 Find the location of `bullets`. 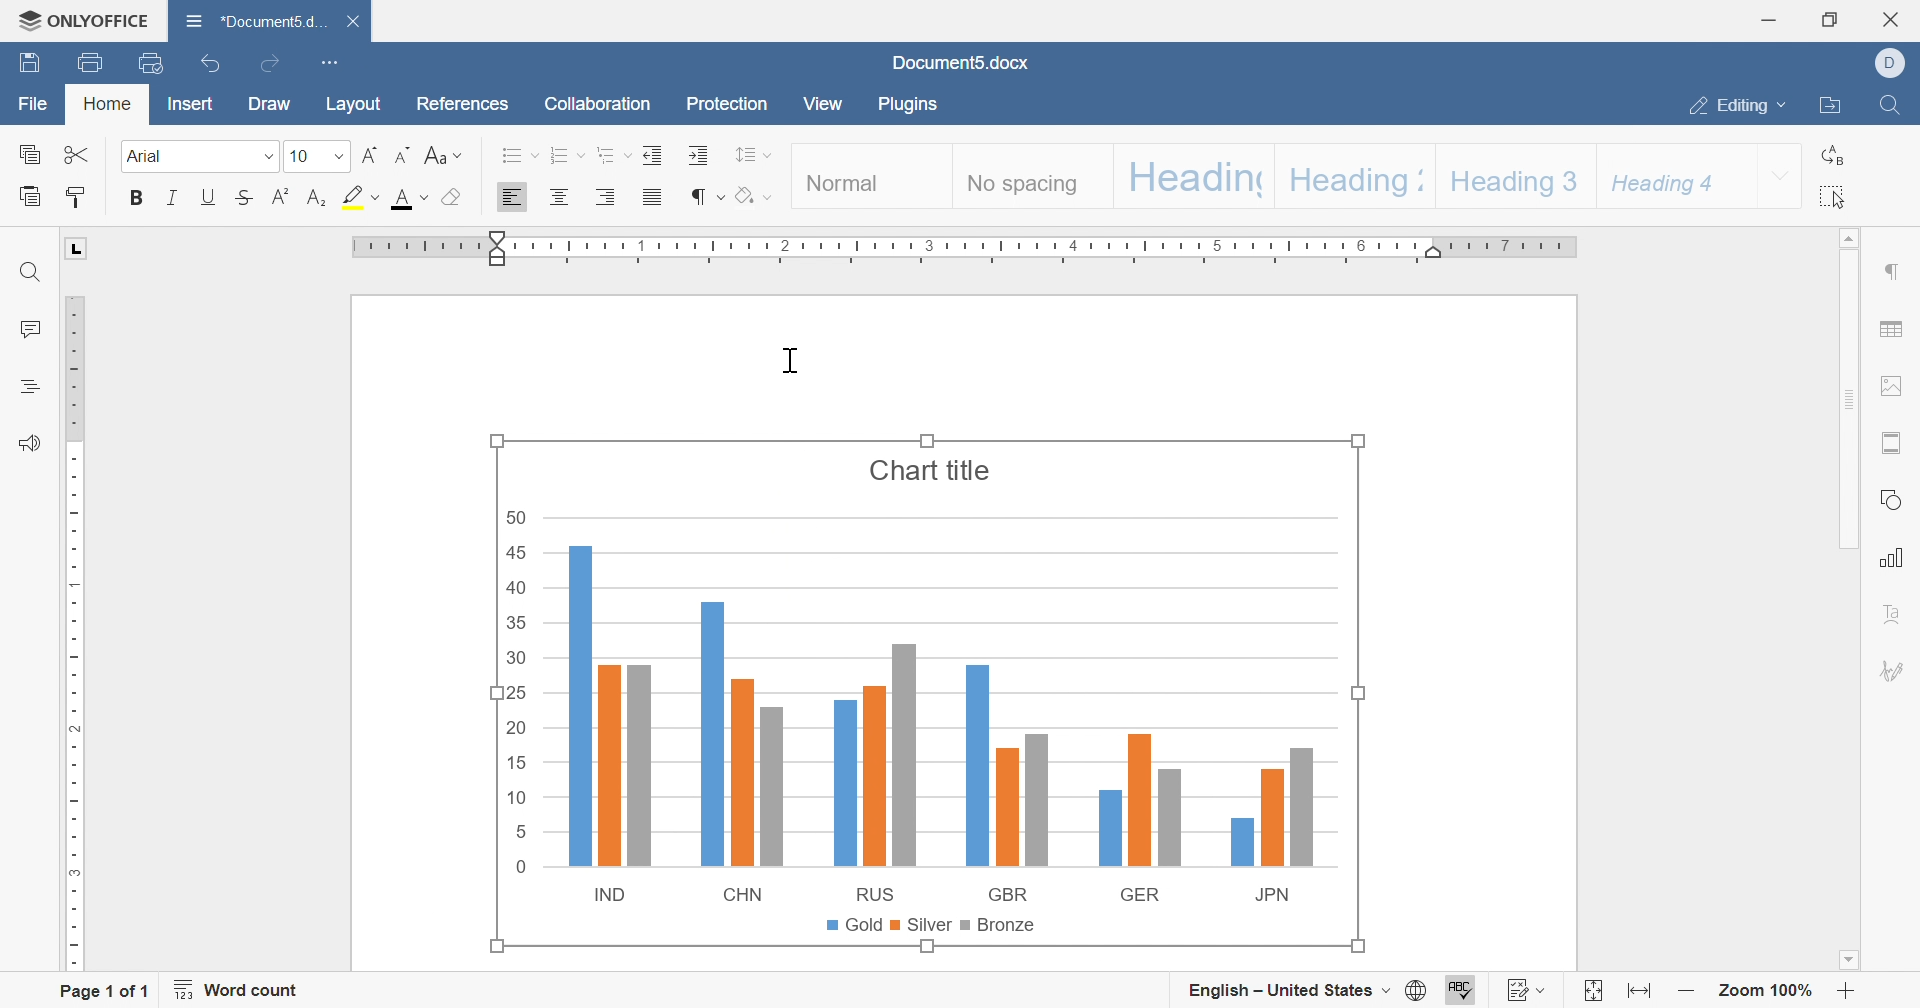

bullets is located at coordinates (521, 156).